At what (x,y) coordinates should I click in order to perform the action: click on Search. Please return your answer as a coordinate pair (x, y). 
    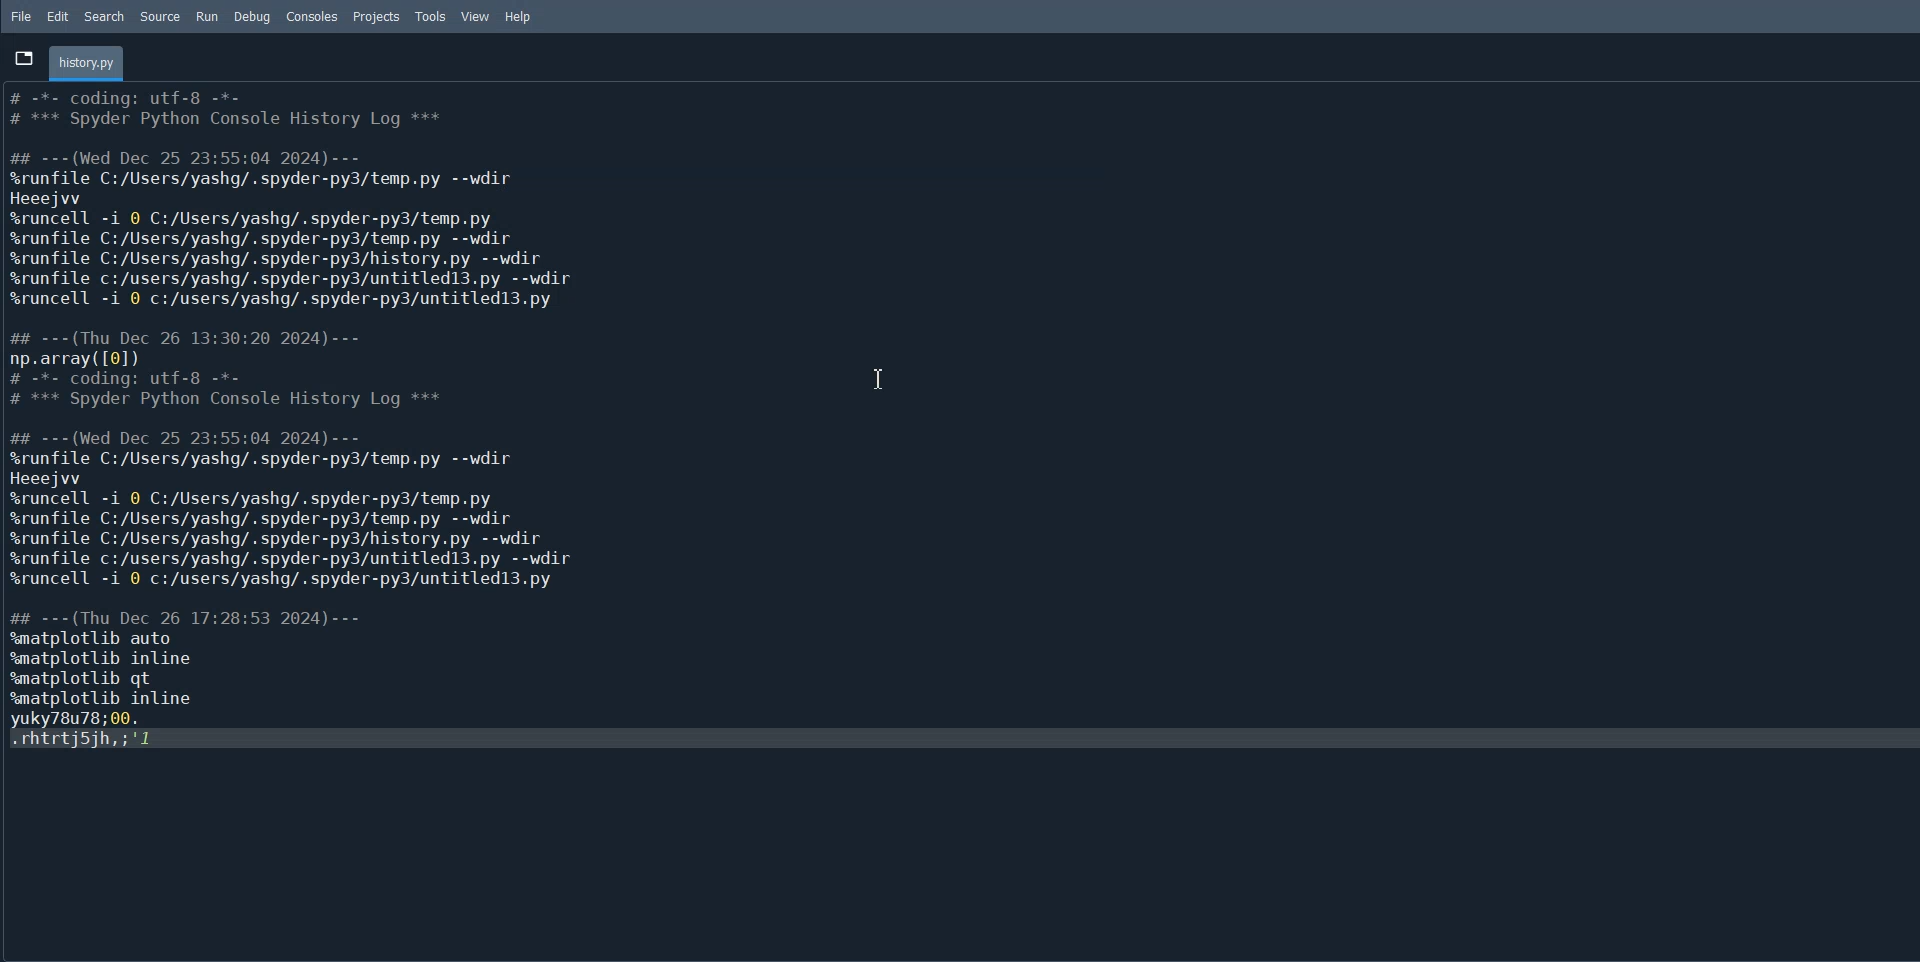
    Looking at the image, I should click on (104, 16).